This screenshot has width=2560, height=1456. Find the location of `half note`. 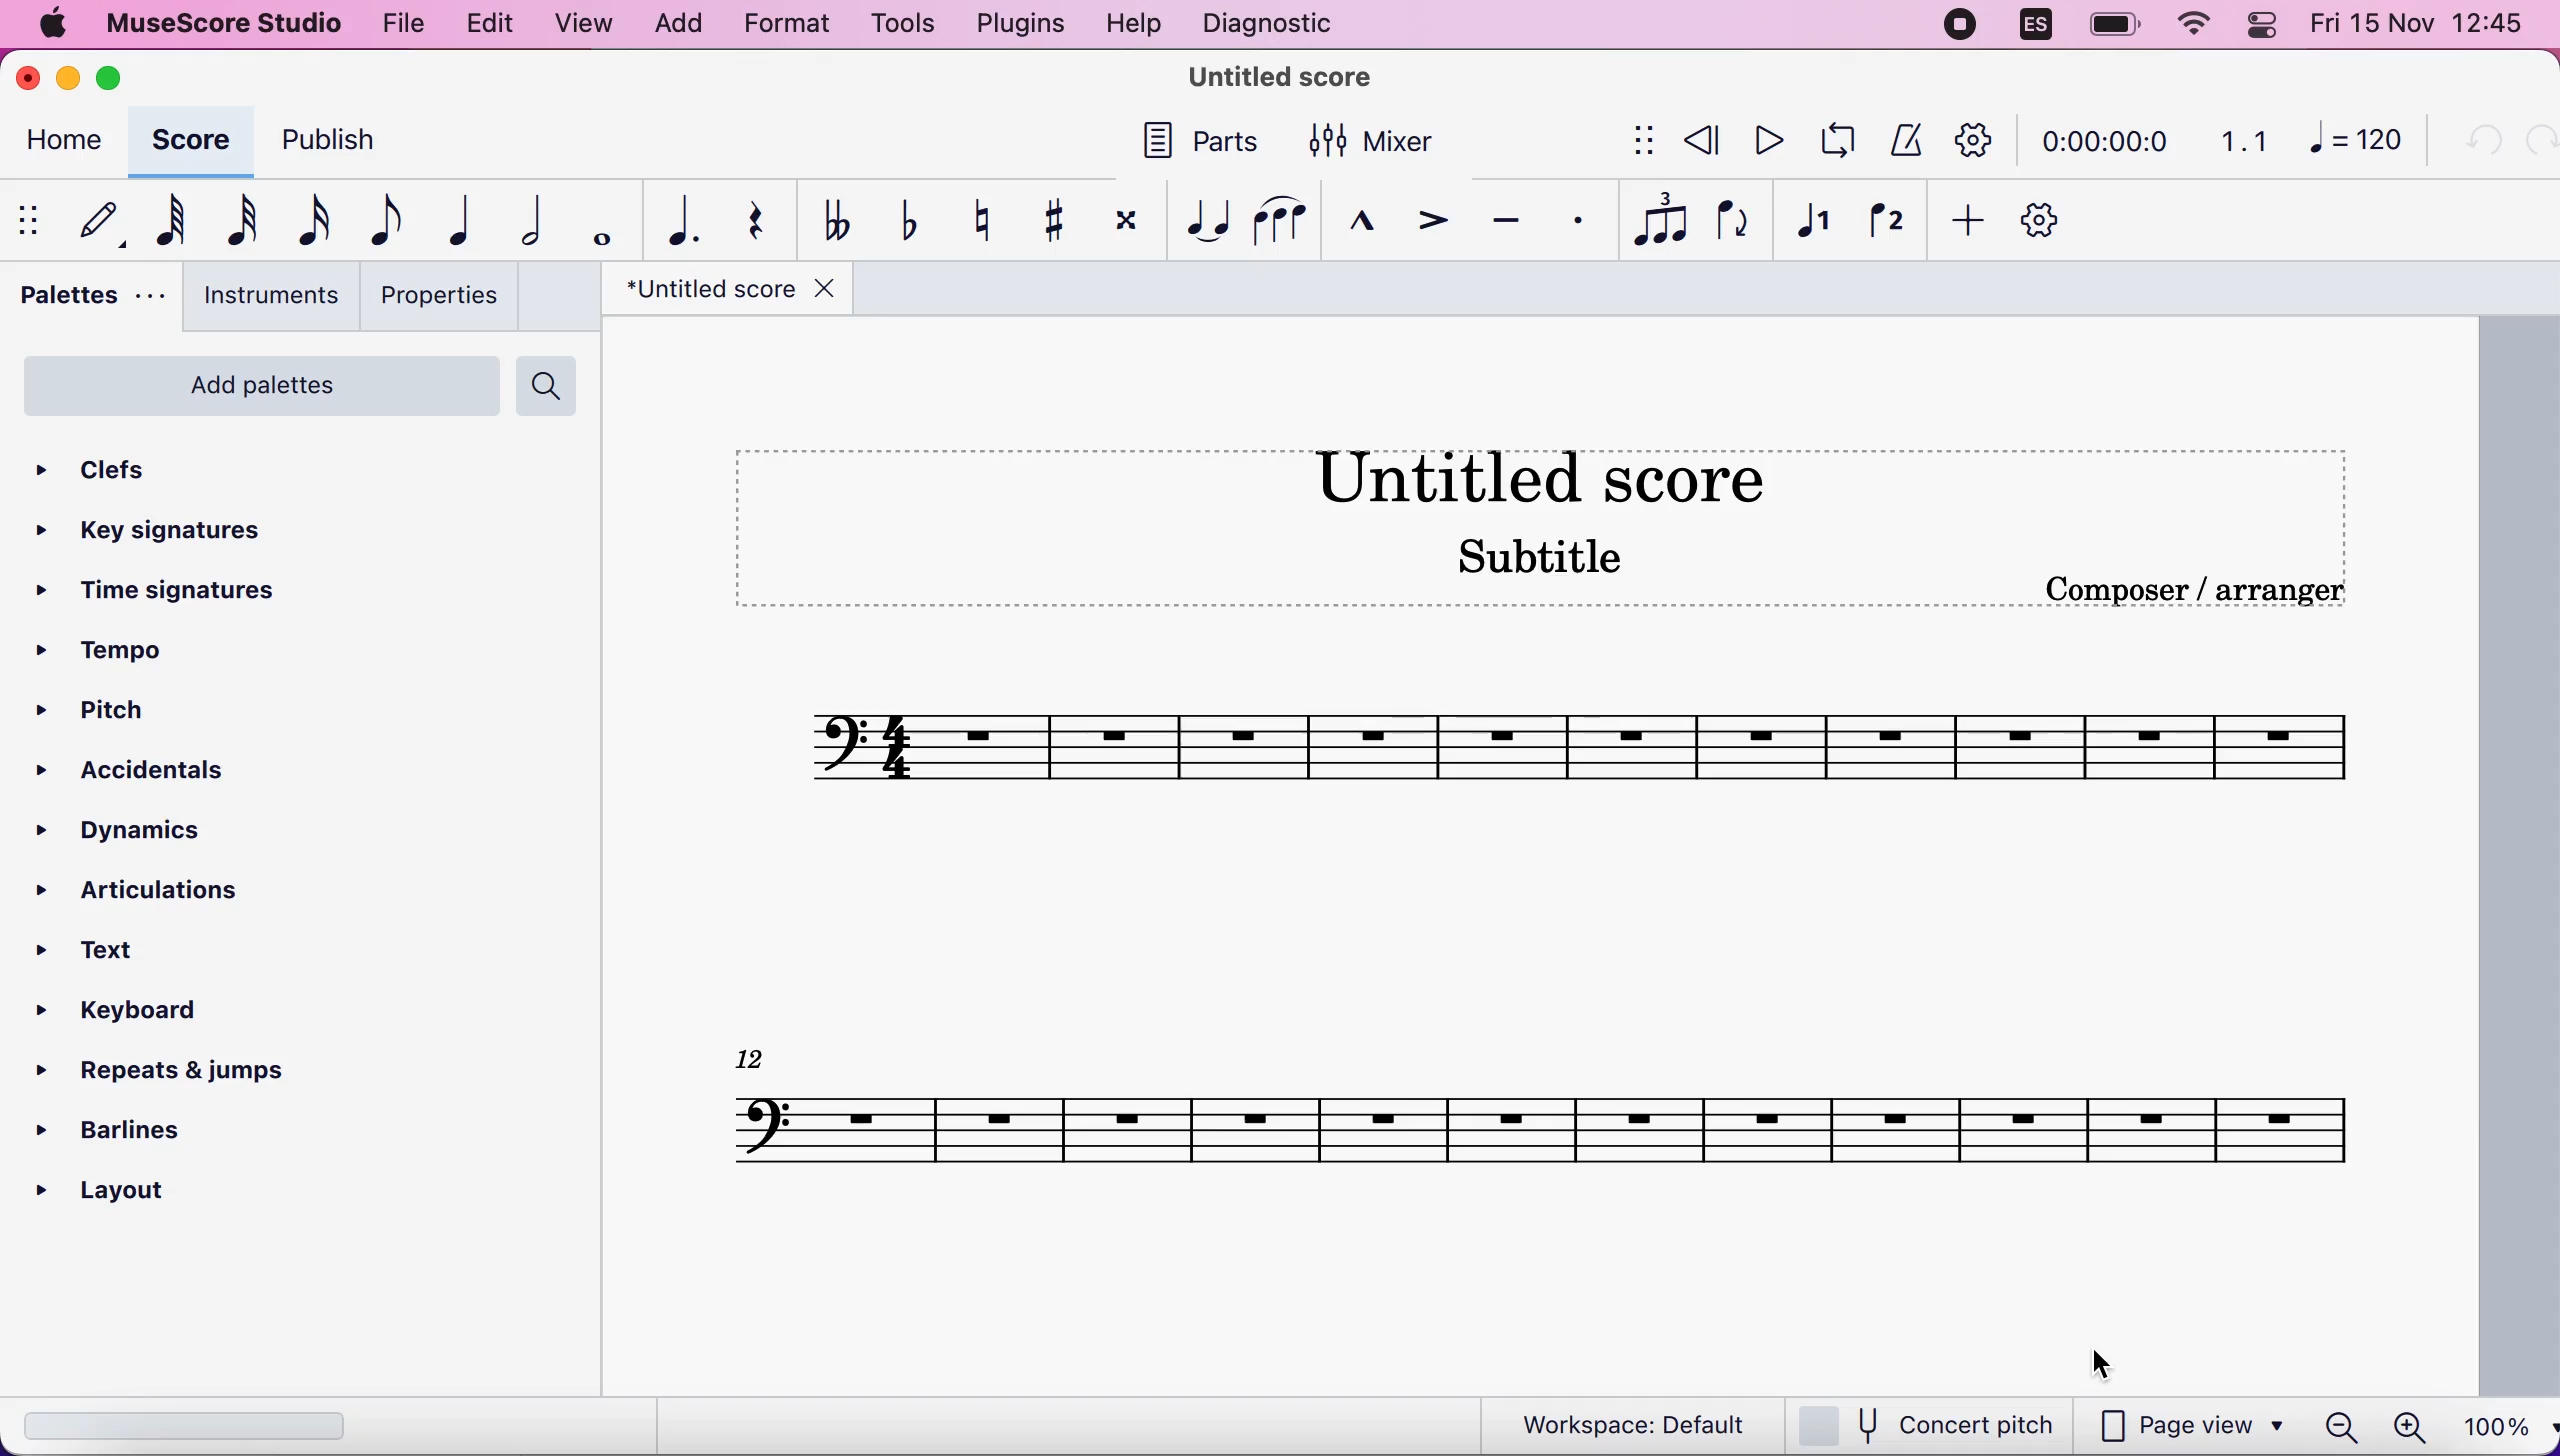

half note is located at coordinates (531, 216).